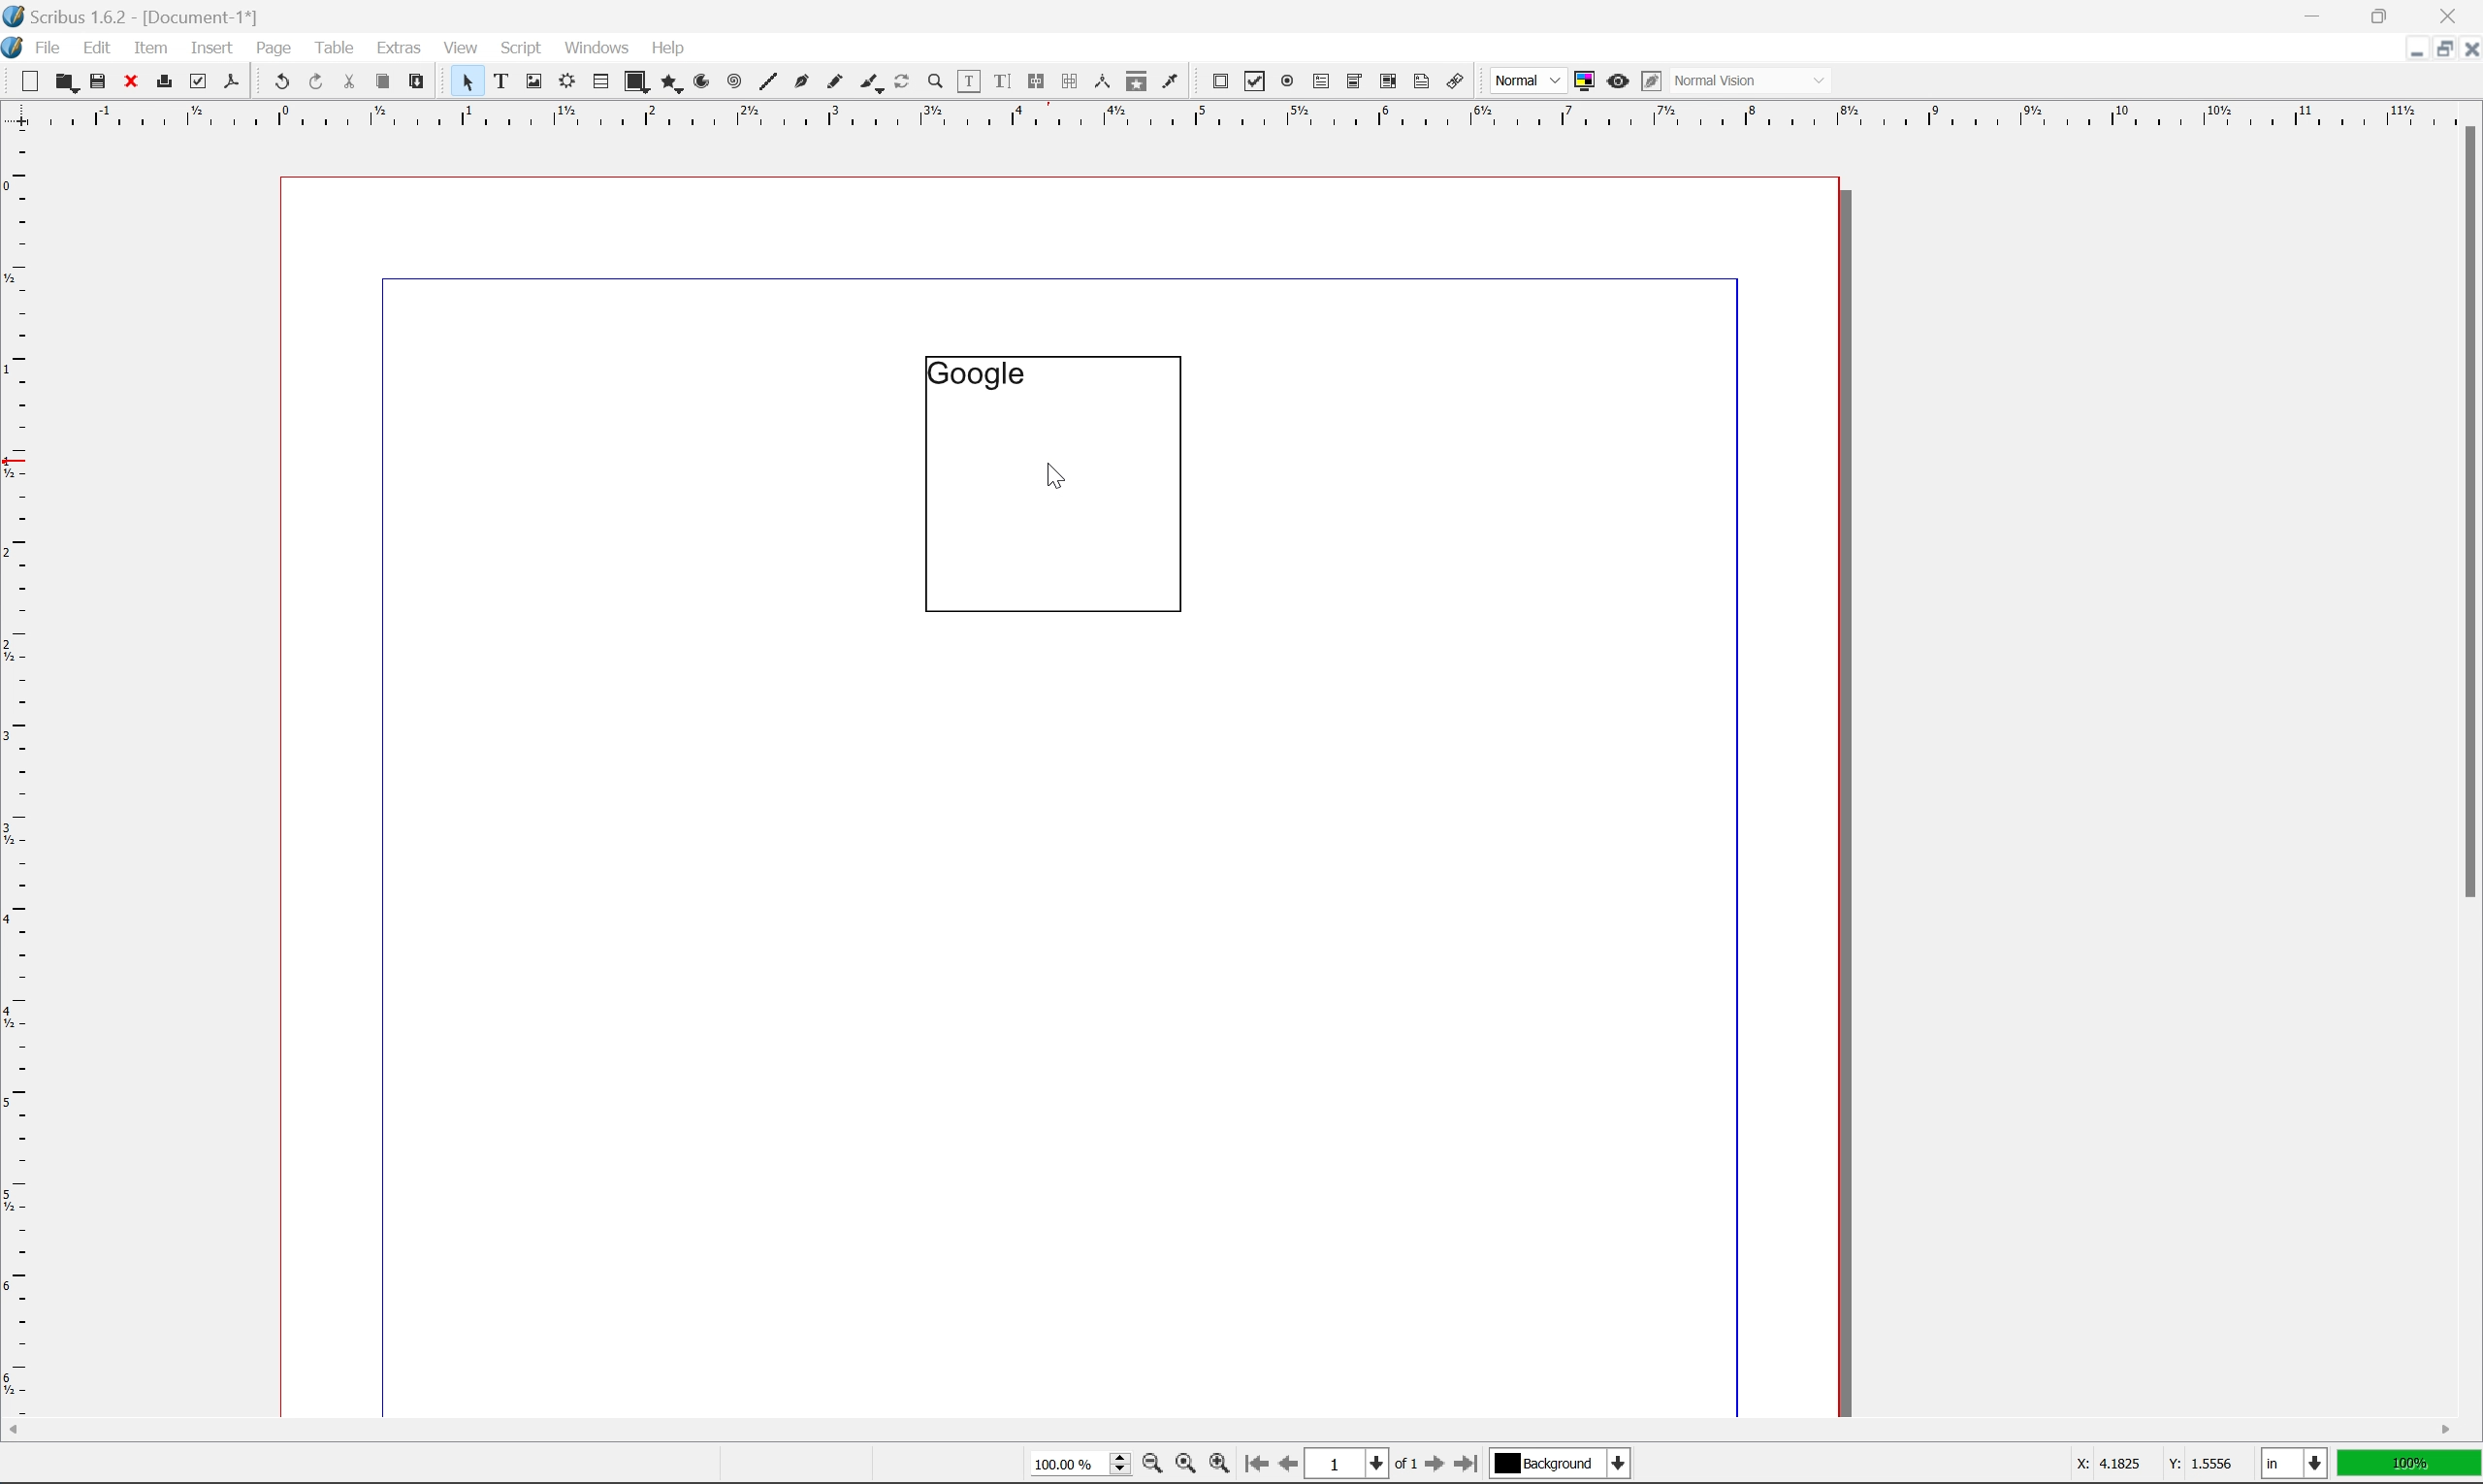 The image size is (2483, 1484). I want to click on open, so click(64, 83).